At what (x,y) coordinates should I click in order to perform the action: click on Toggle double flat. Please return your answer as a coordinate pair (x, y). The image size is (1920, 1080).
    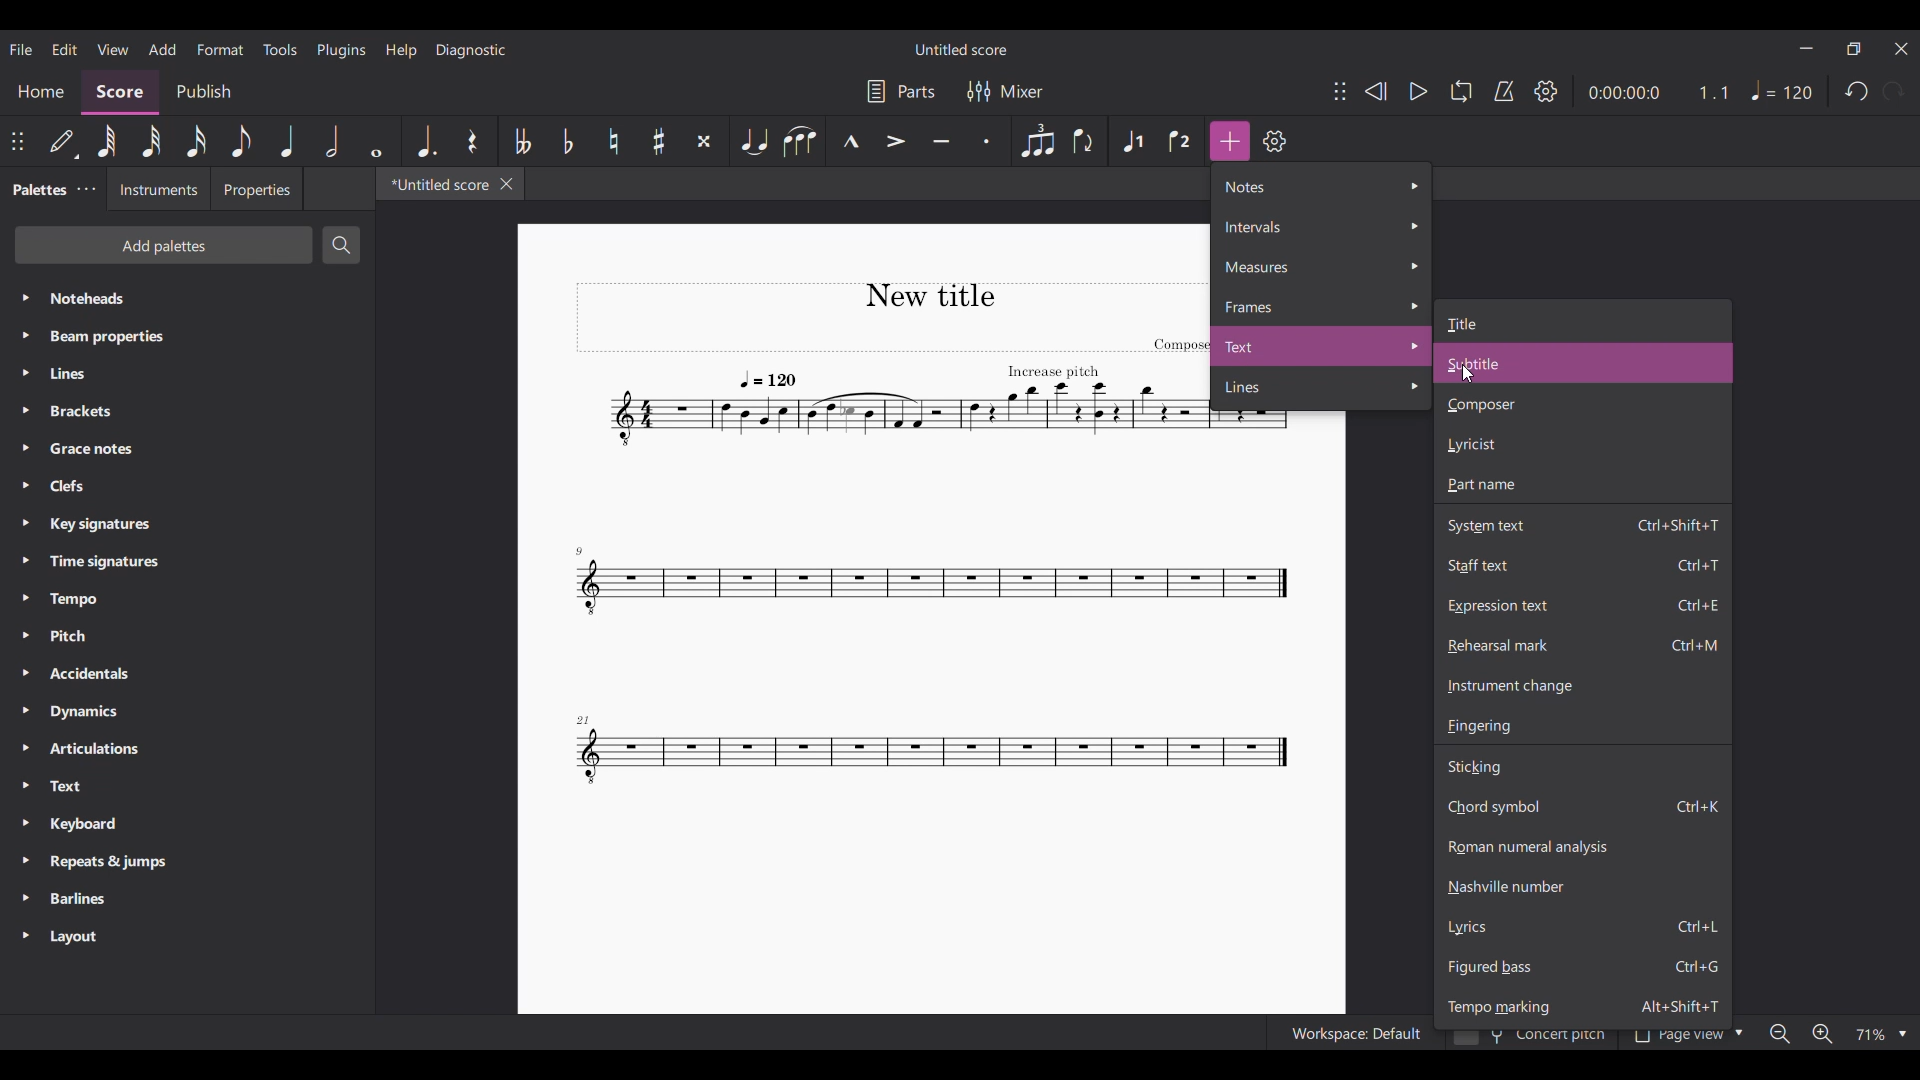
    Looking at the image, I should click on (521, 142).